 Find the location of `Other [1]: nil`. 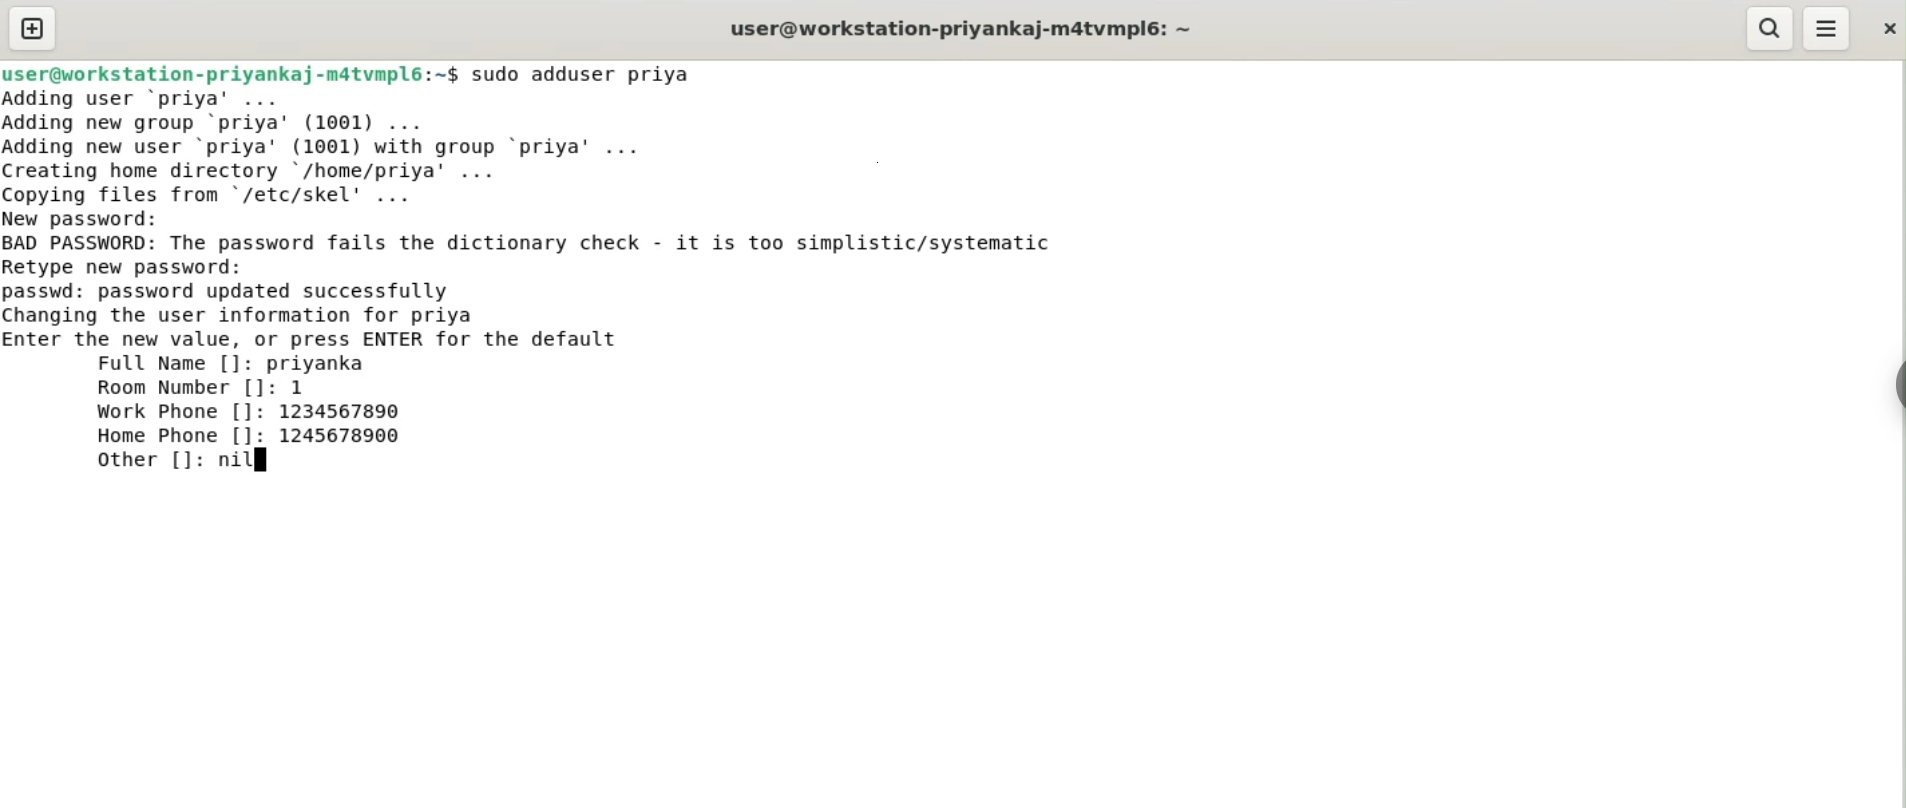

Other [1]: nil is located at coordinates (173, 459).